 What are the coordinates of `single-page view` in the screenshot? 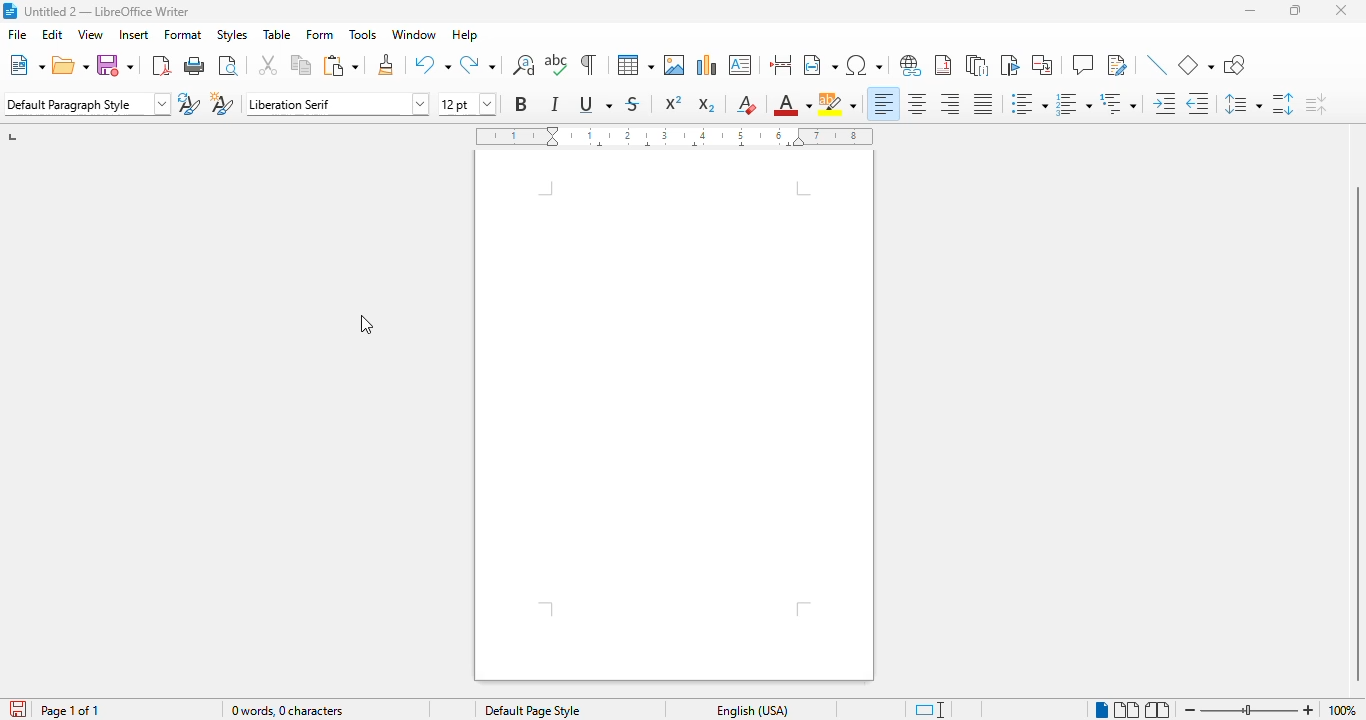 It's located at (1101, 710).